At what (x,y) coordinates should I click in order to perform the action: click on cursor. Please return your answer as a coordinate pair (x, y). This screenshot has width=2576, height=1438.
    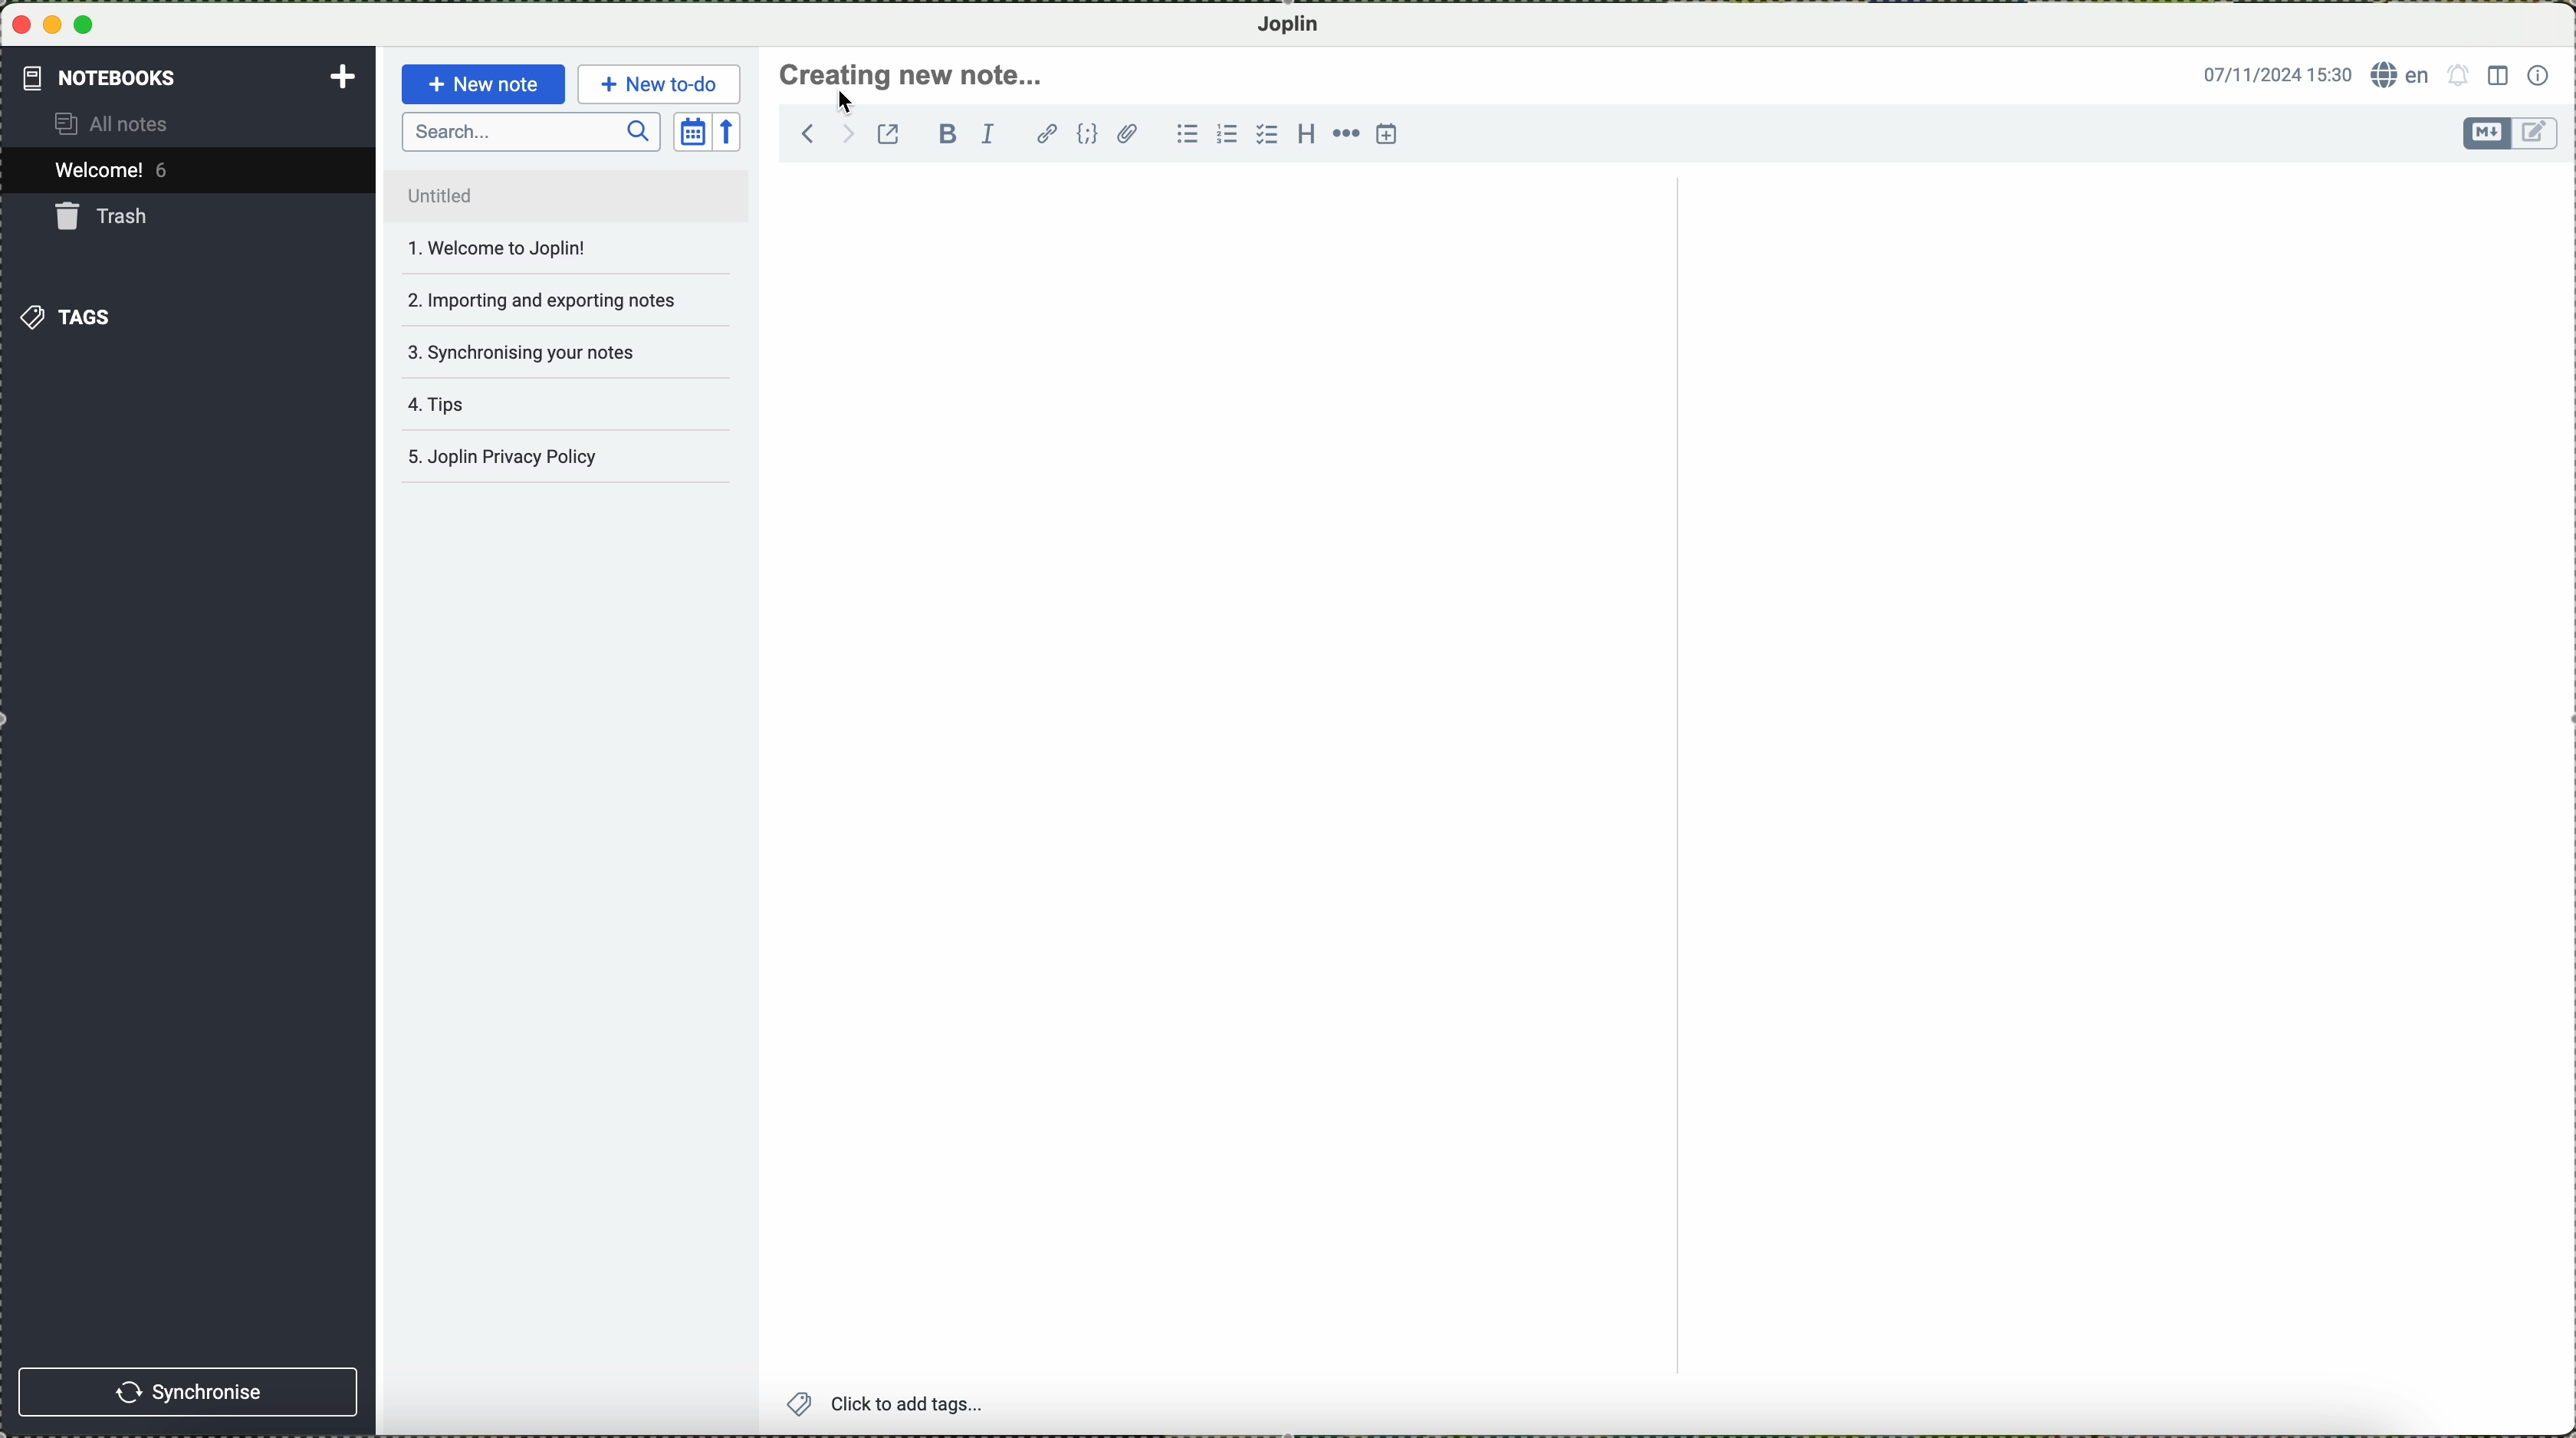
    Looking at the image, I should click on (852, 103).